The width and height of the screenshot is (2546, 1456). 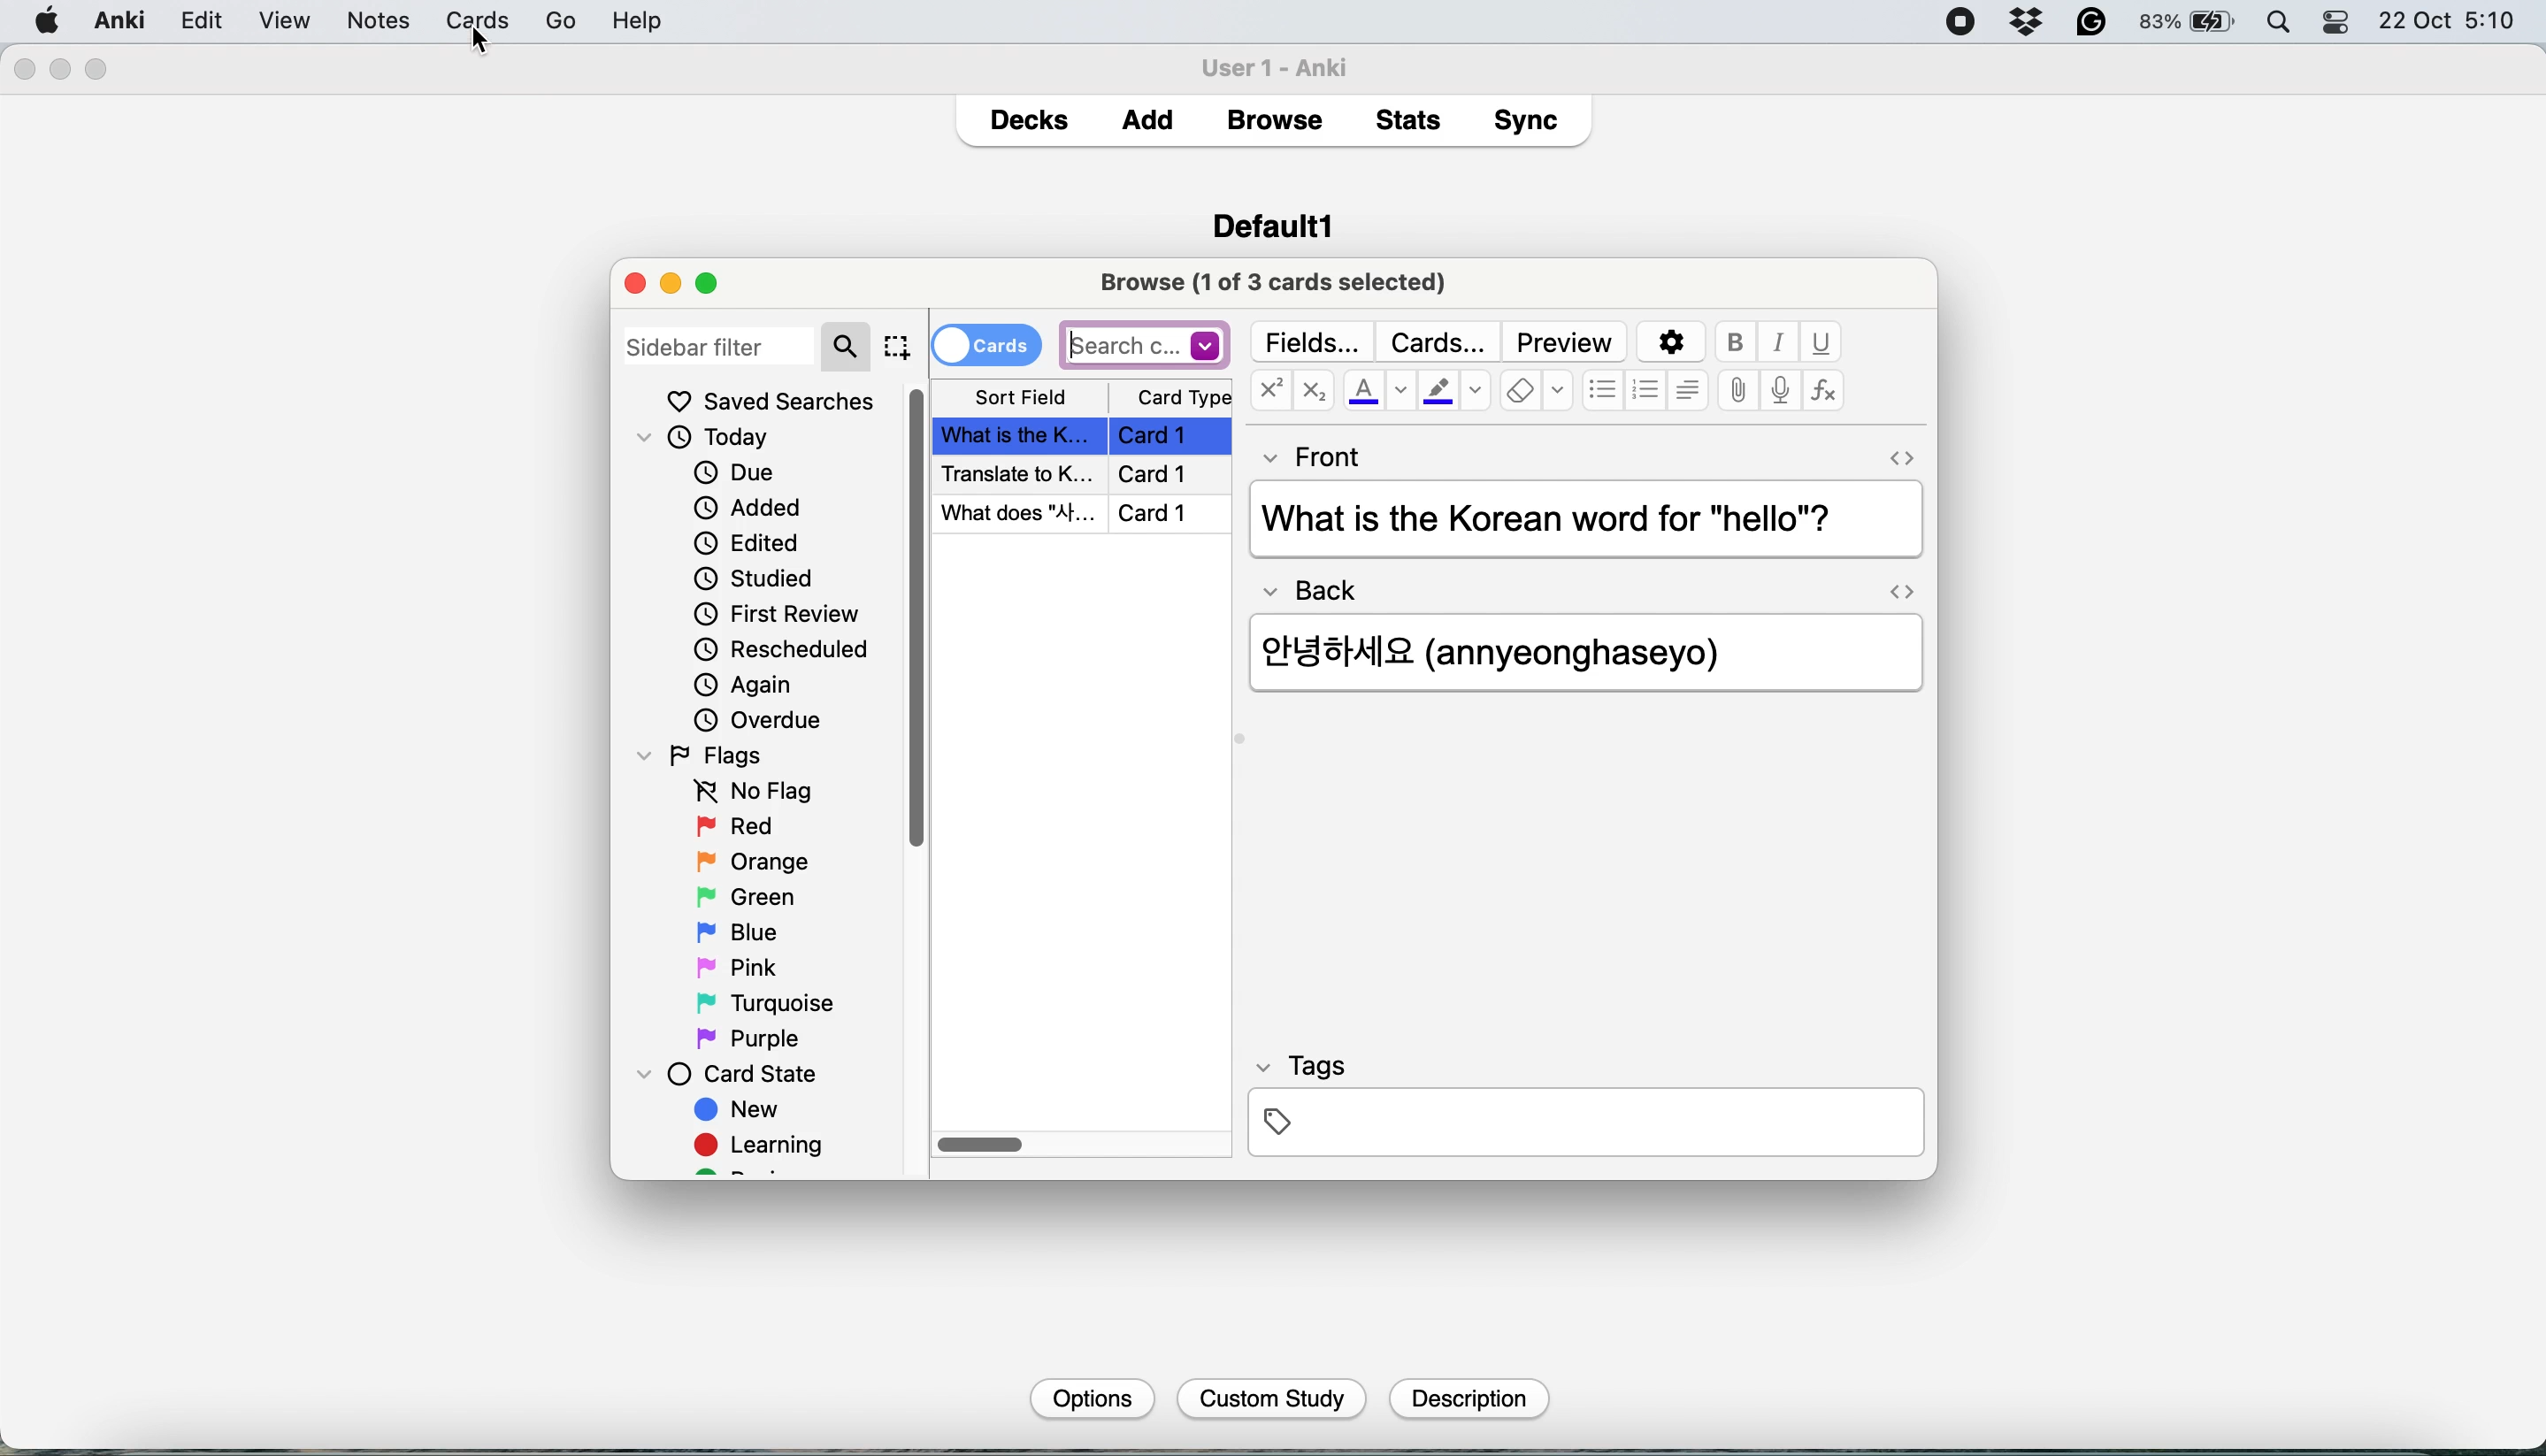 What do you see at coordinates (777, 617) in the screenshot?
I see `first review` at bounding box center [777, 617].